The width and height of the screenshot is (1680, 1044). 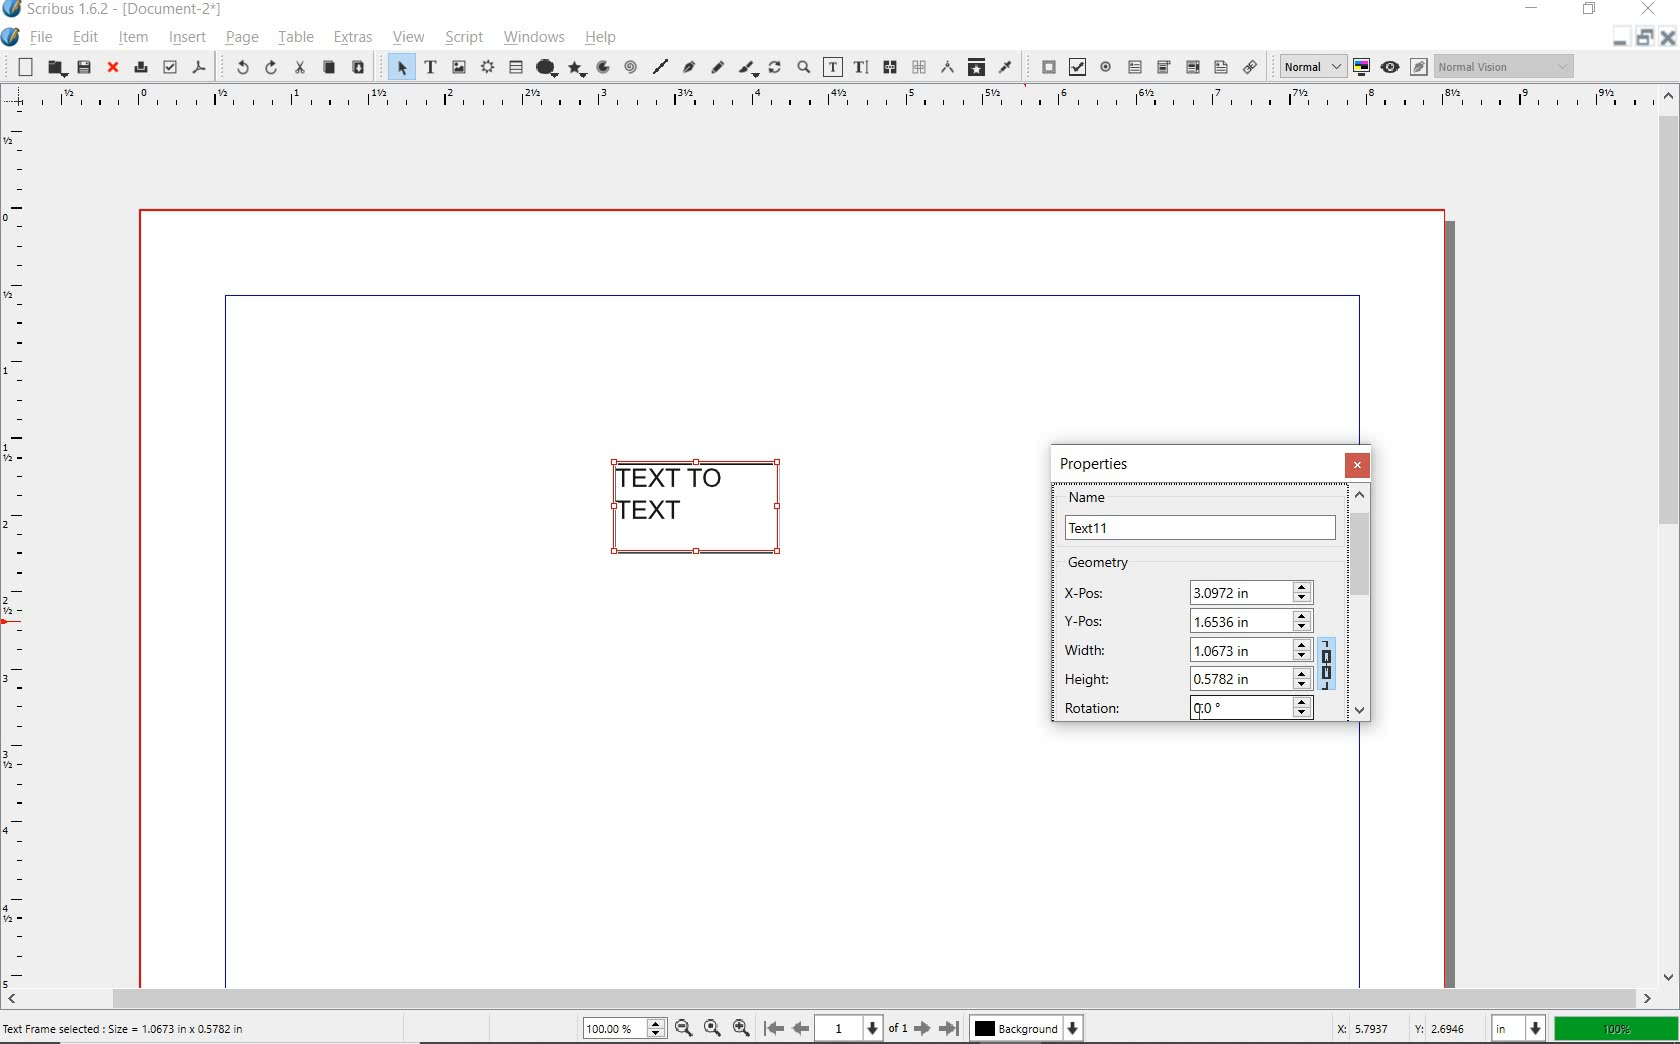 What do you see at coordinates (14, 10) in the screenshot?
I see `icon` at bounding box center [14, 10].